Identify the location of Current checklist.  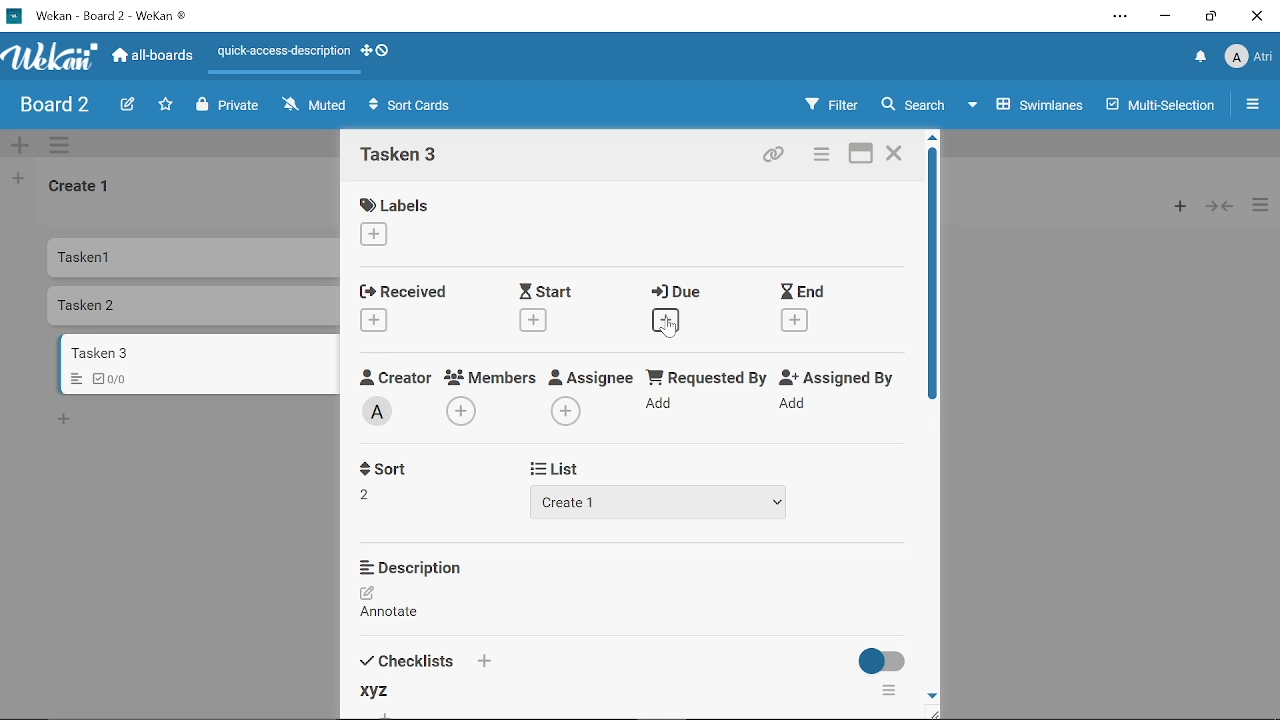
(376, 693).